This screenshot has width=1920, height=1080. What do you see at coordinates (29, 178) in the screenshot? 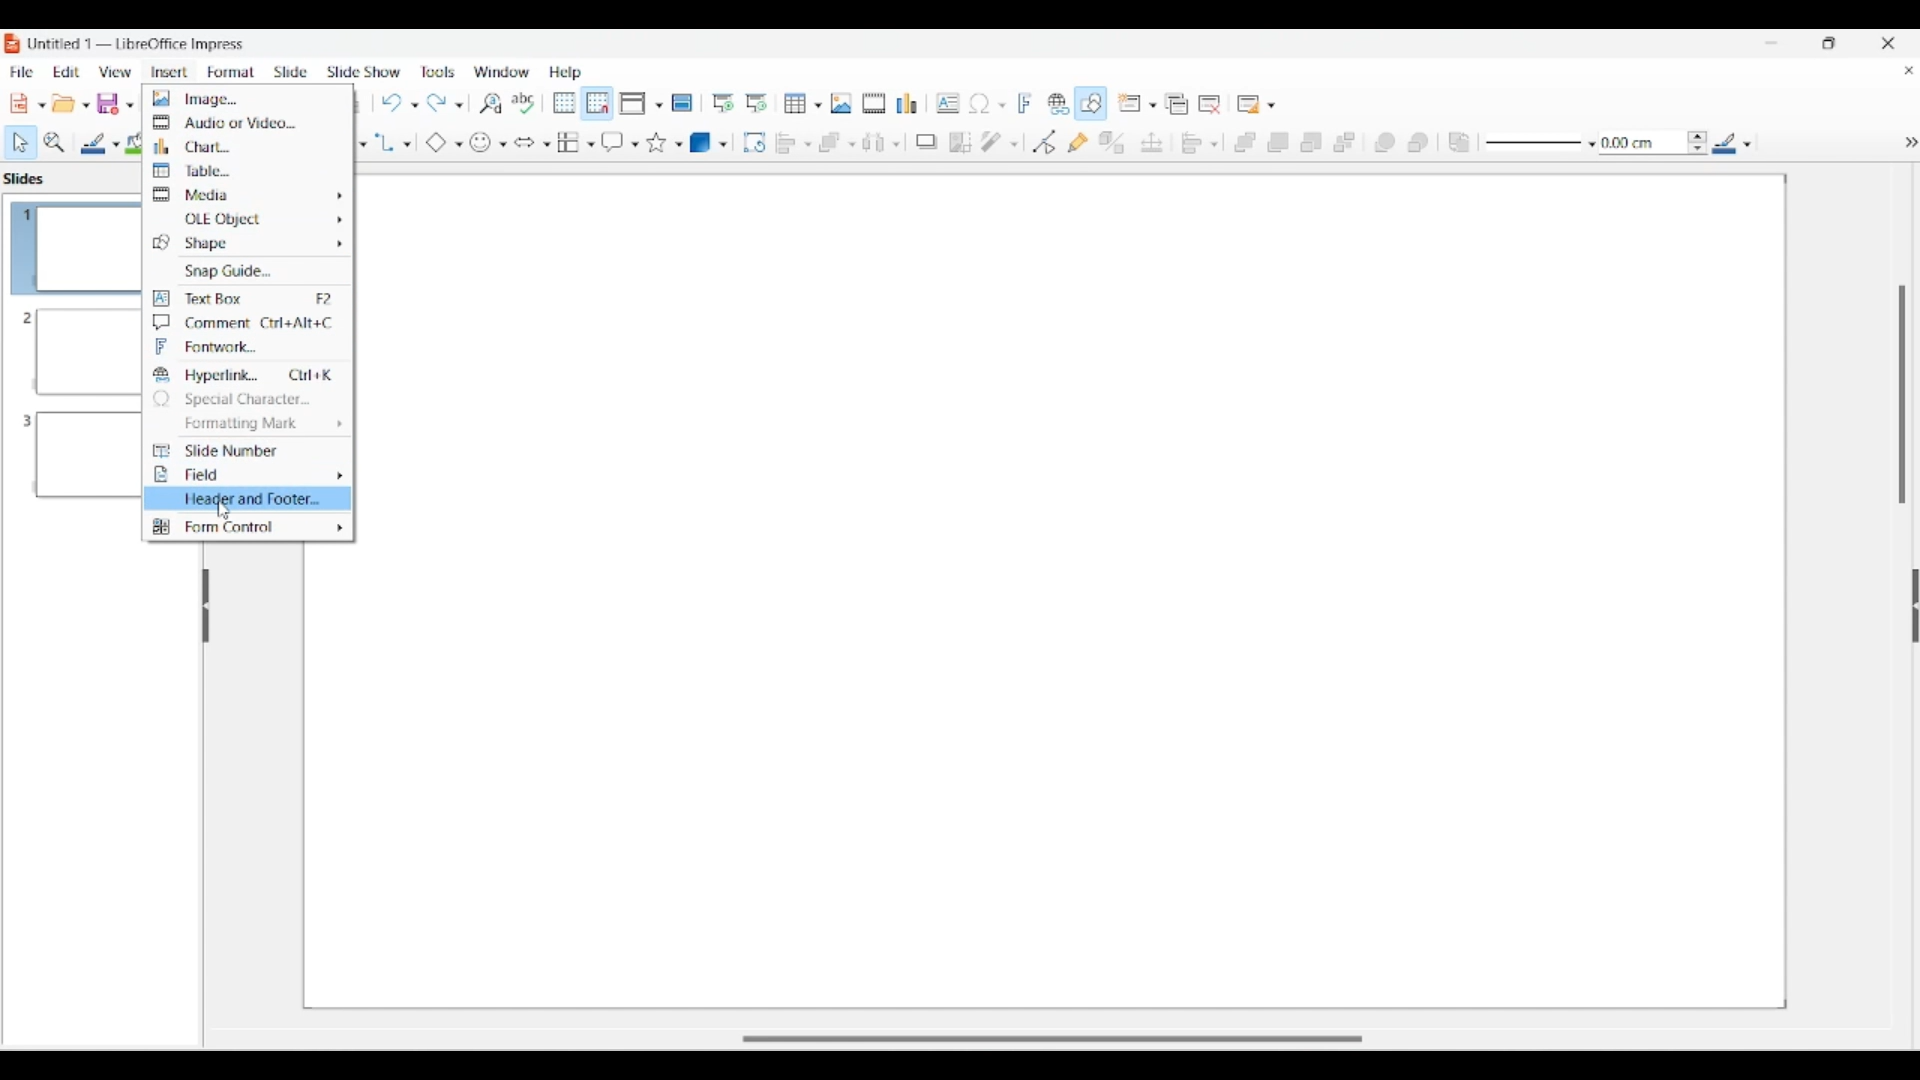
I see `Left pane title` at bounding box center [29, 178].